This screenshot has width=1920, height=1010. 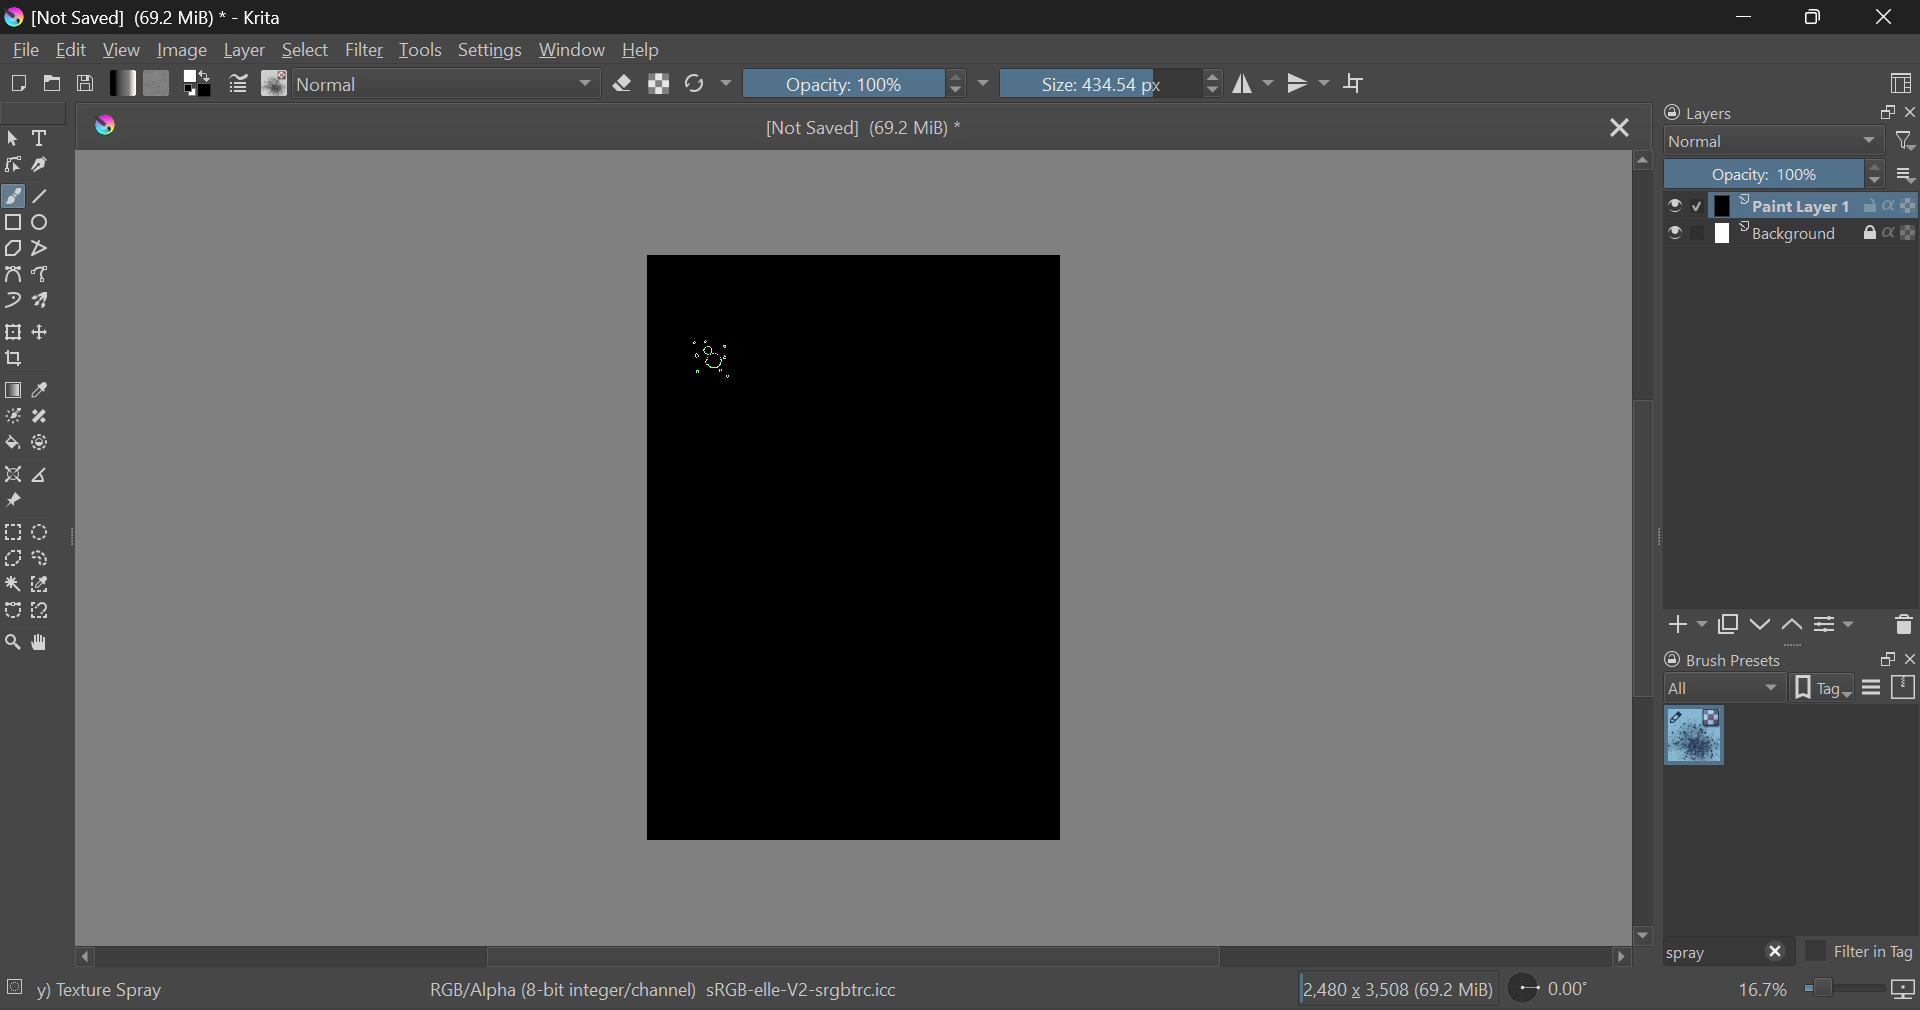 What do you see at coordinates (1762, 991) in the screenshot?
I see `zoom value` at bounding box center [1762, 991].